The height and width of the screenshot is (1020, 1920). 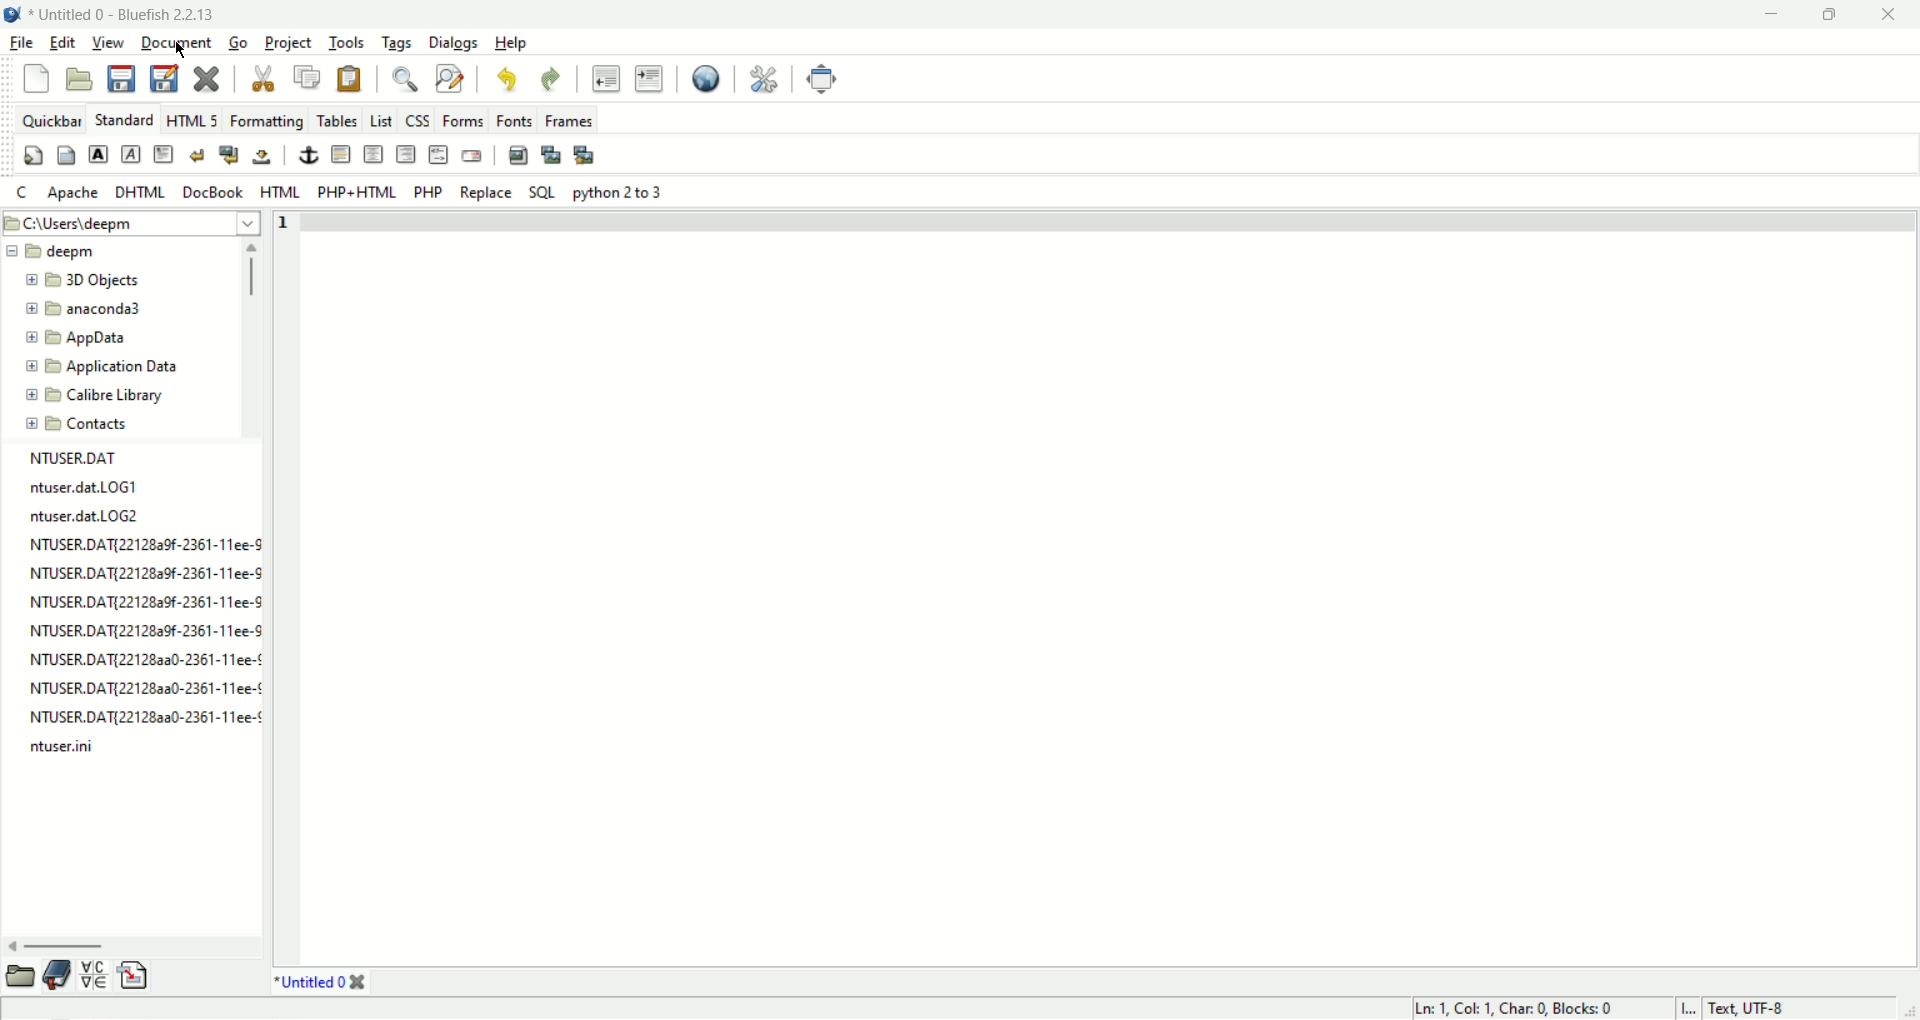 What do you see at coordinates (181, 52) in the screenshot?
I see `cursor` at bounding box center [181, 52].